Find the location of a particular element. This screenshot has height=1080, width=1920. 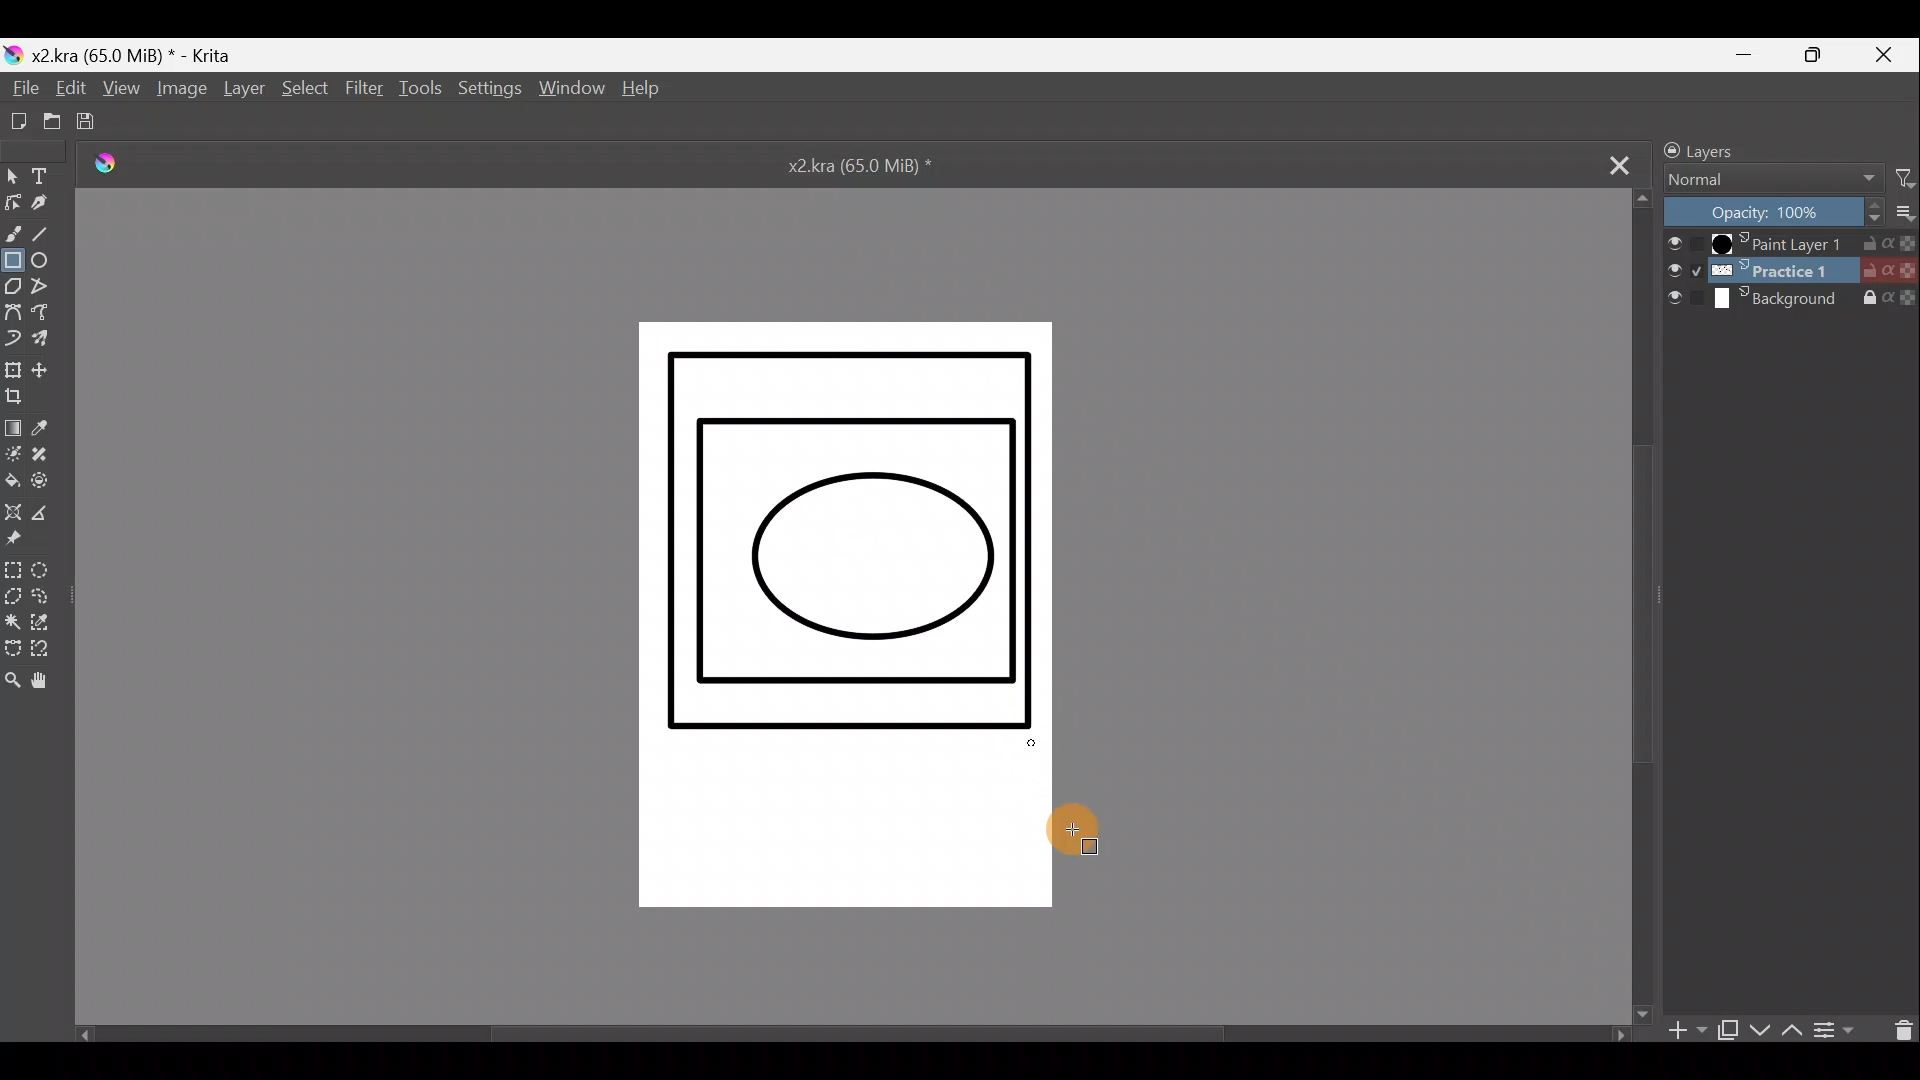

Add layer is located at coordinates (1684, 1036).